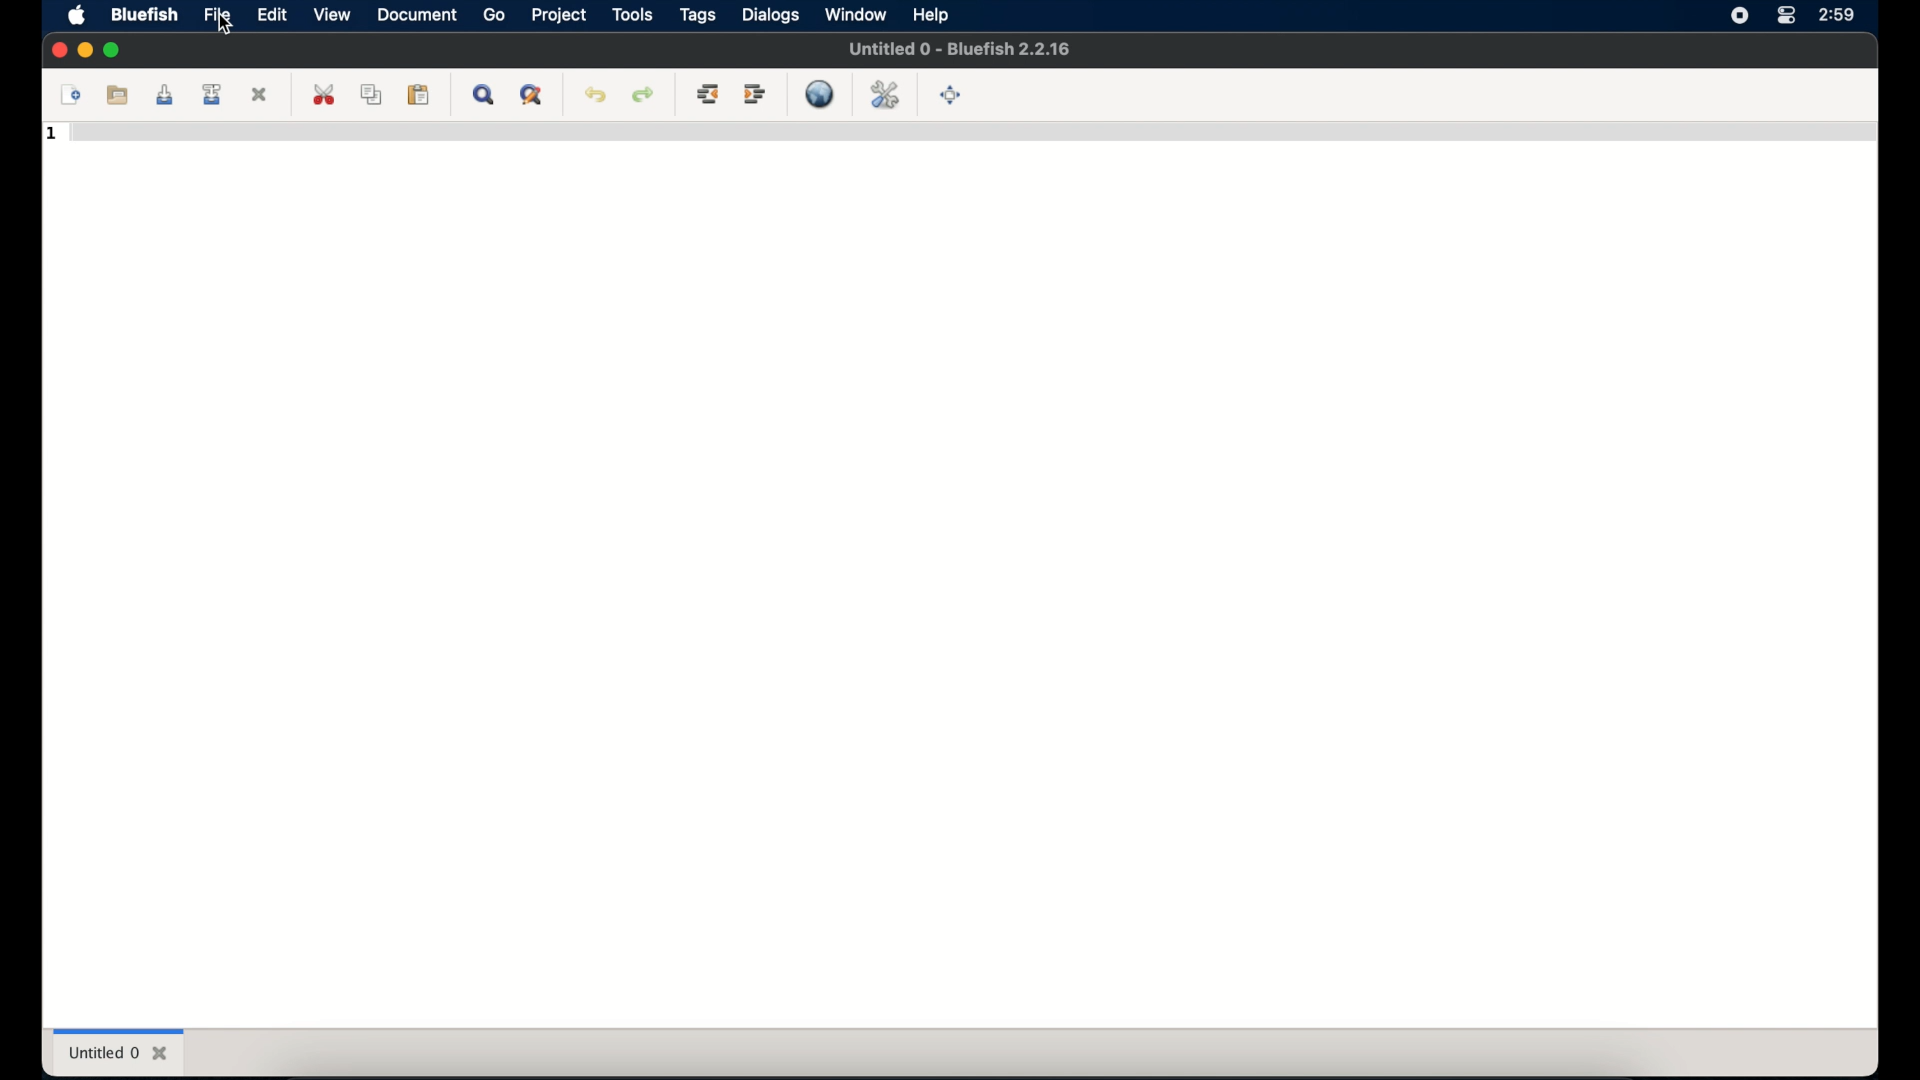 The height and width of the screenshot is (1080, 1920). I want to click on window, so click(855, 14).